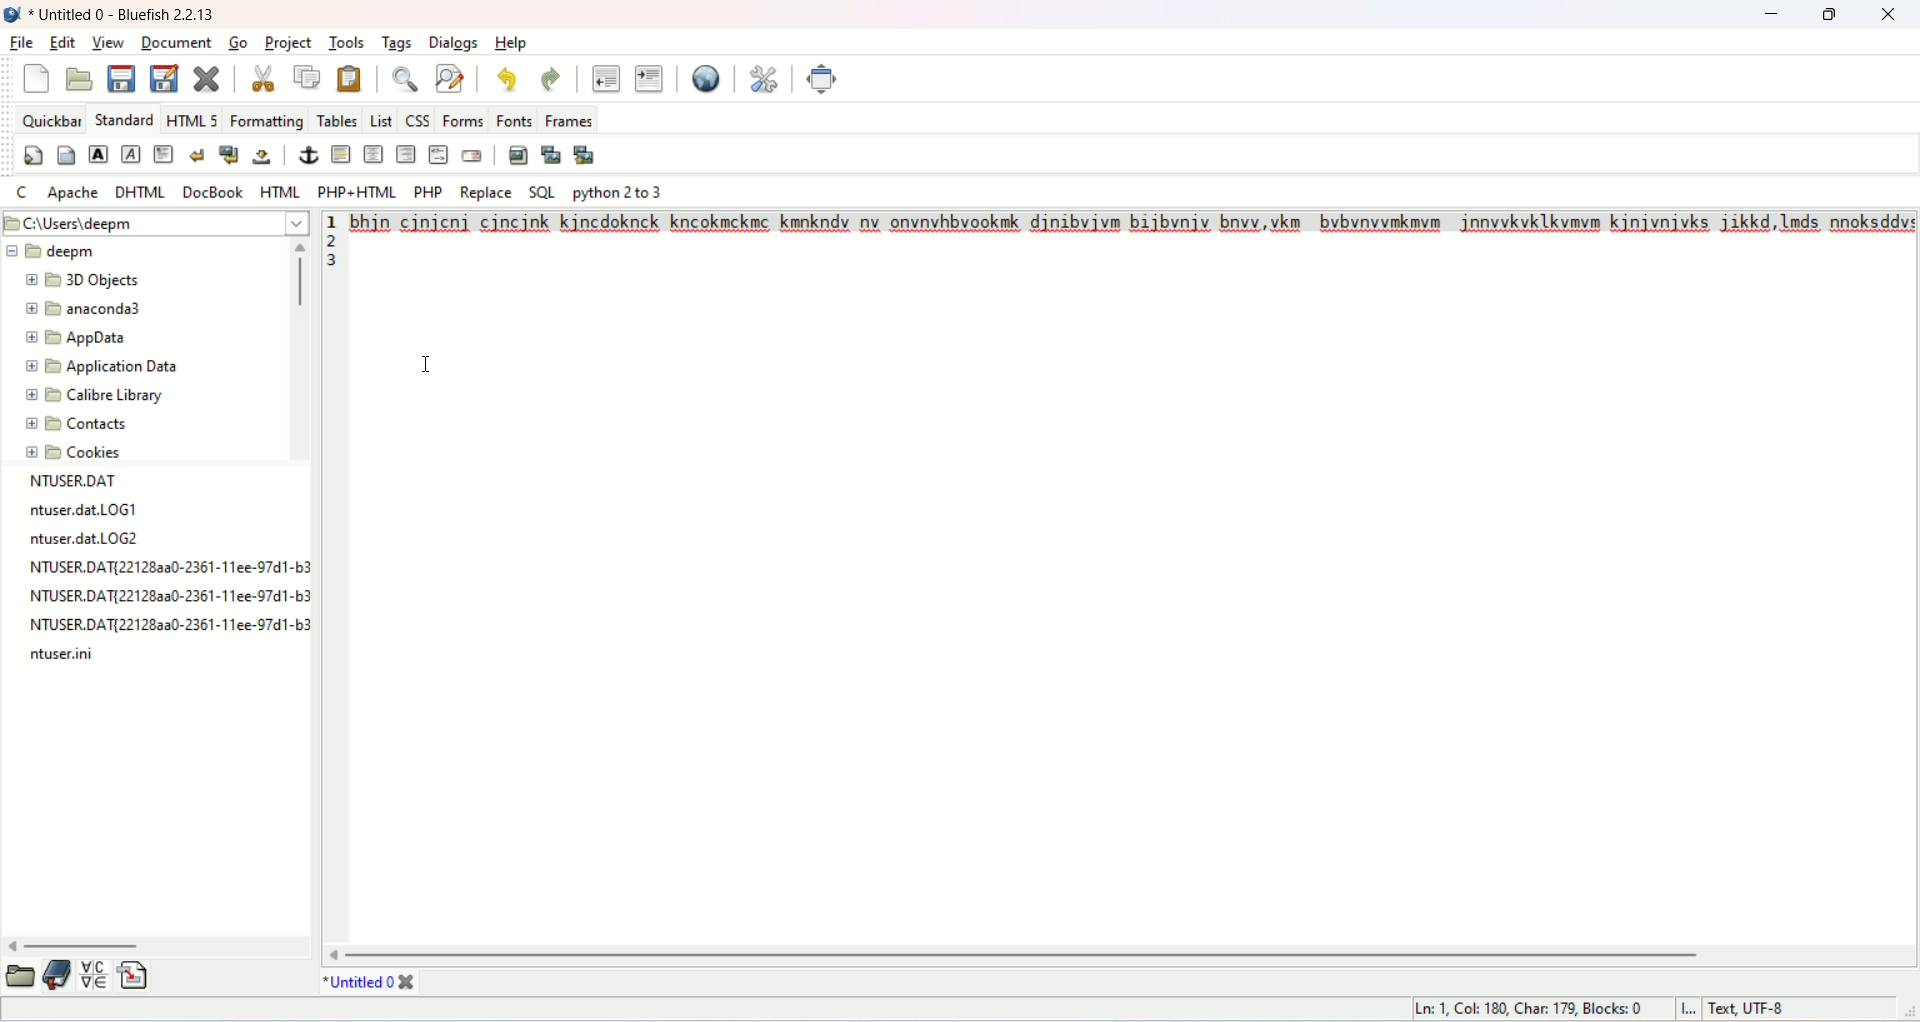 The height and width of the screenshot is (1022, 1920). Describe the element at coordinates (381, 121) in the screenshot. I see `list` at that location.